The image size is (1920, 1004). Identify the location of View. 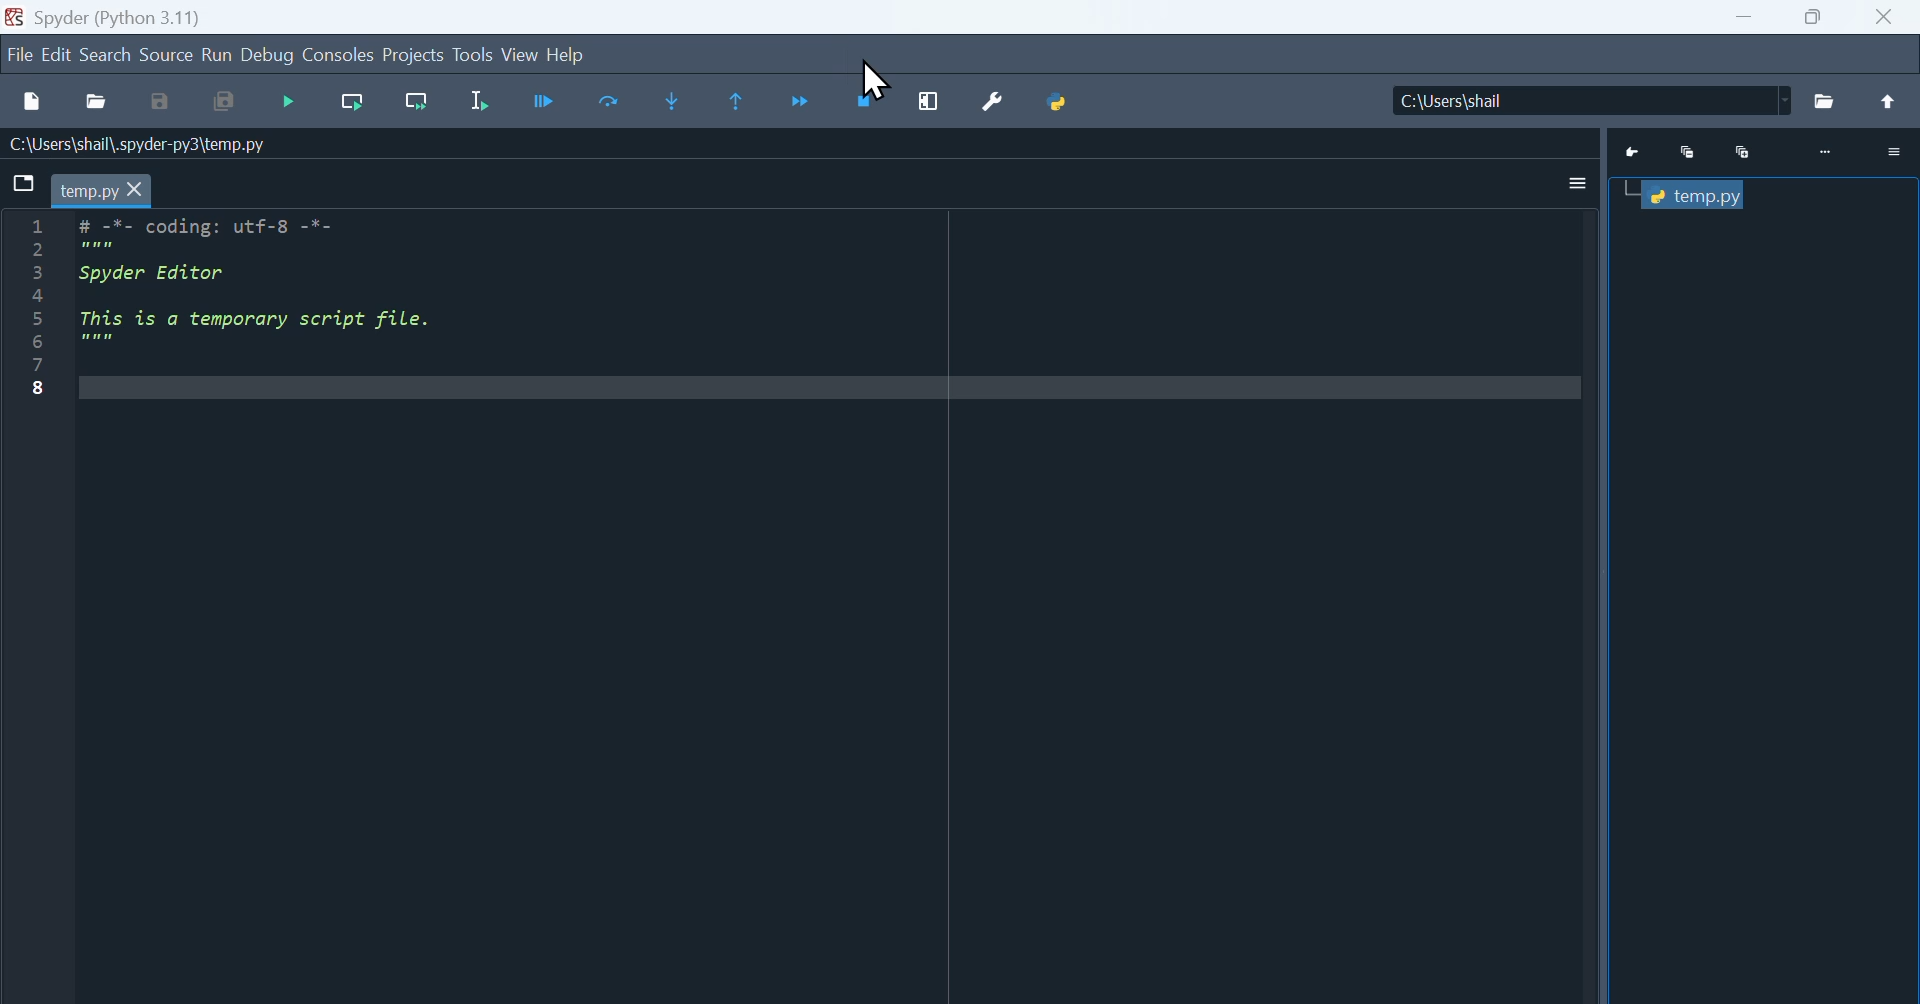
(520, 55).